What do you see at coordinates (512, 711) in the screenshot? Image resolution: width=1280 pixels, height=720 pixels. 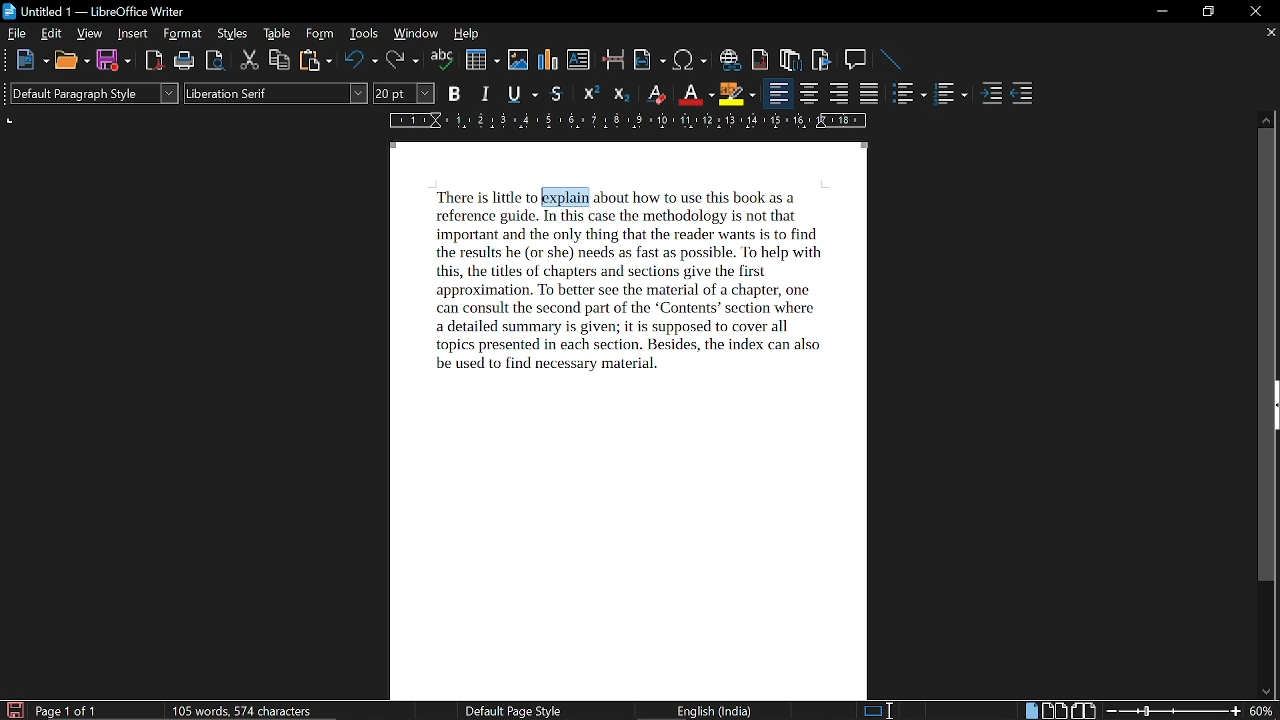 I see `Default page style` at bounding box center [512, 711].